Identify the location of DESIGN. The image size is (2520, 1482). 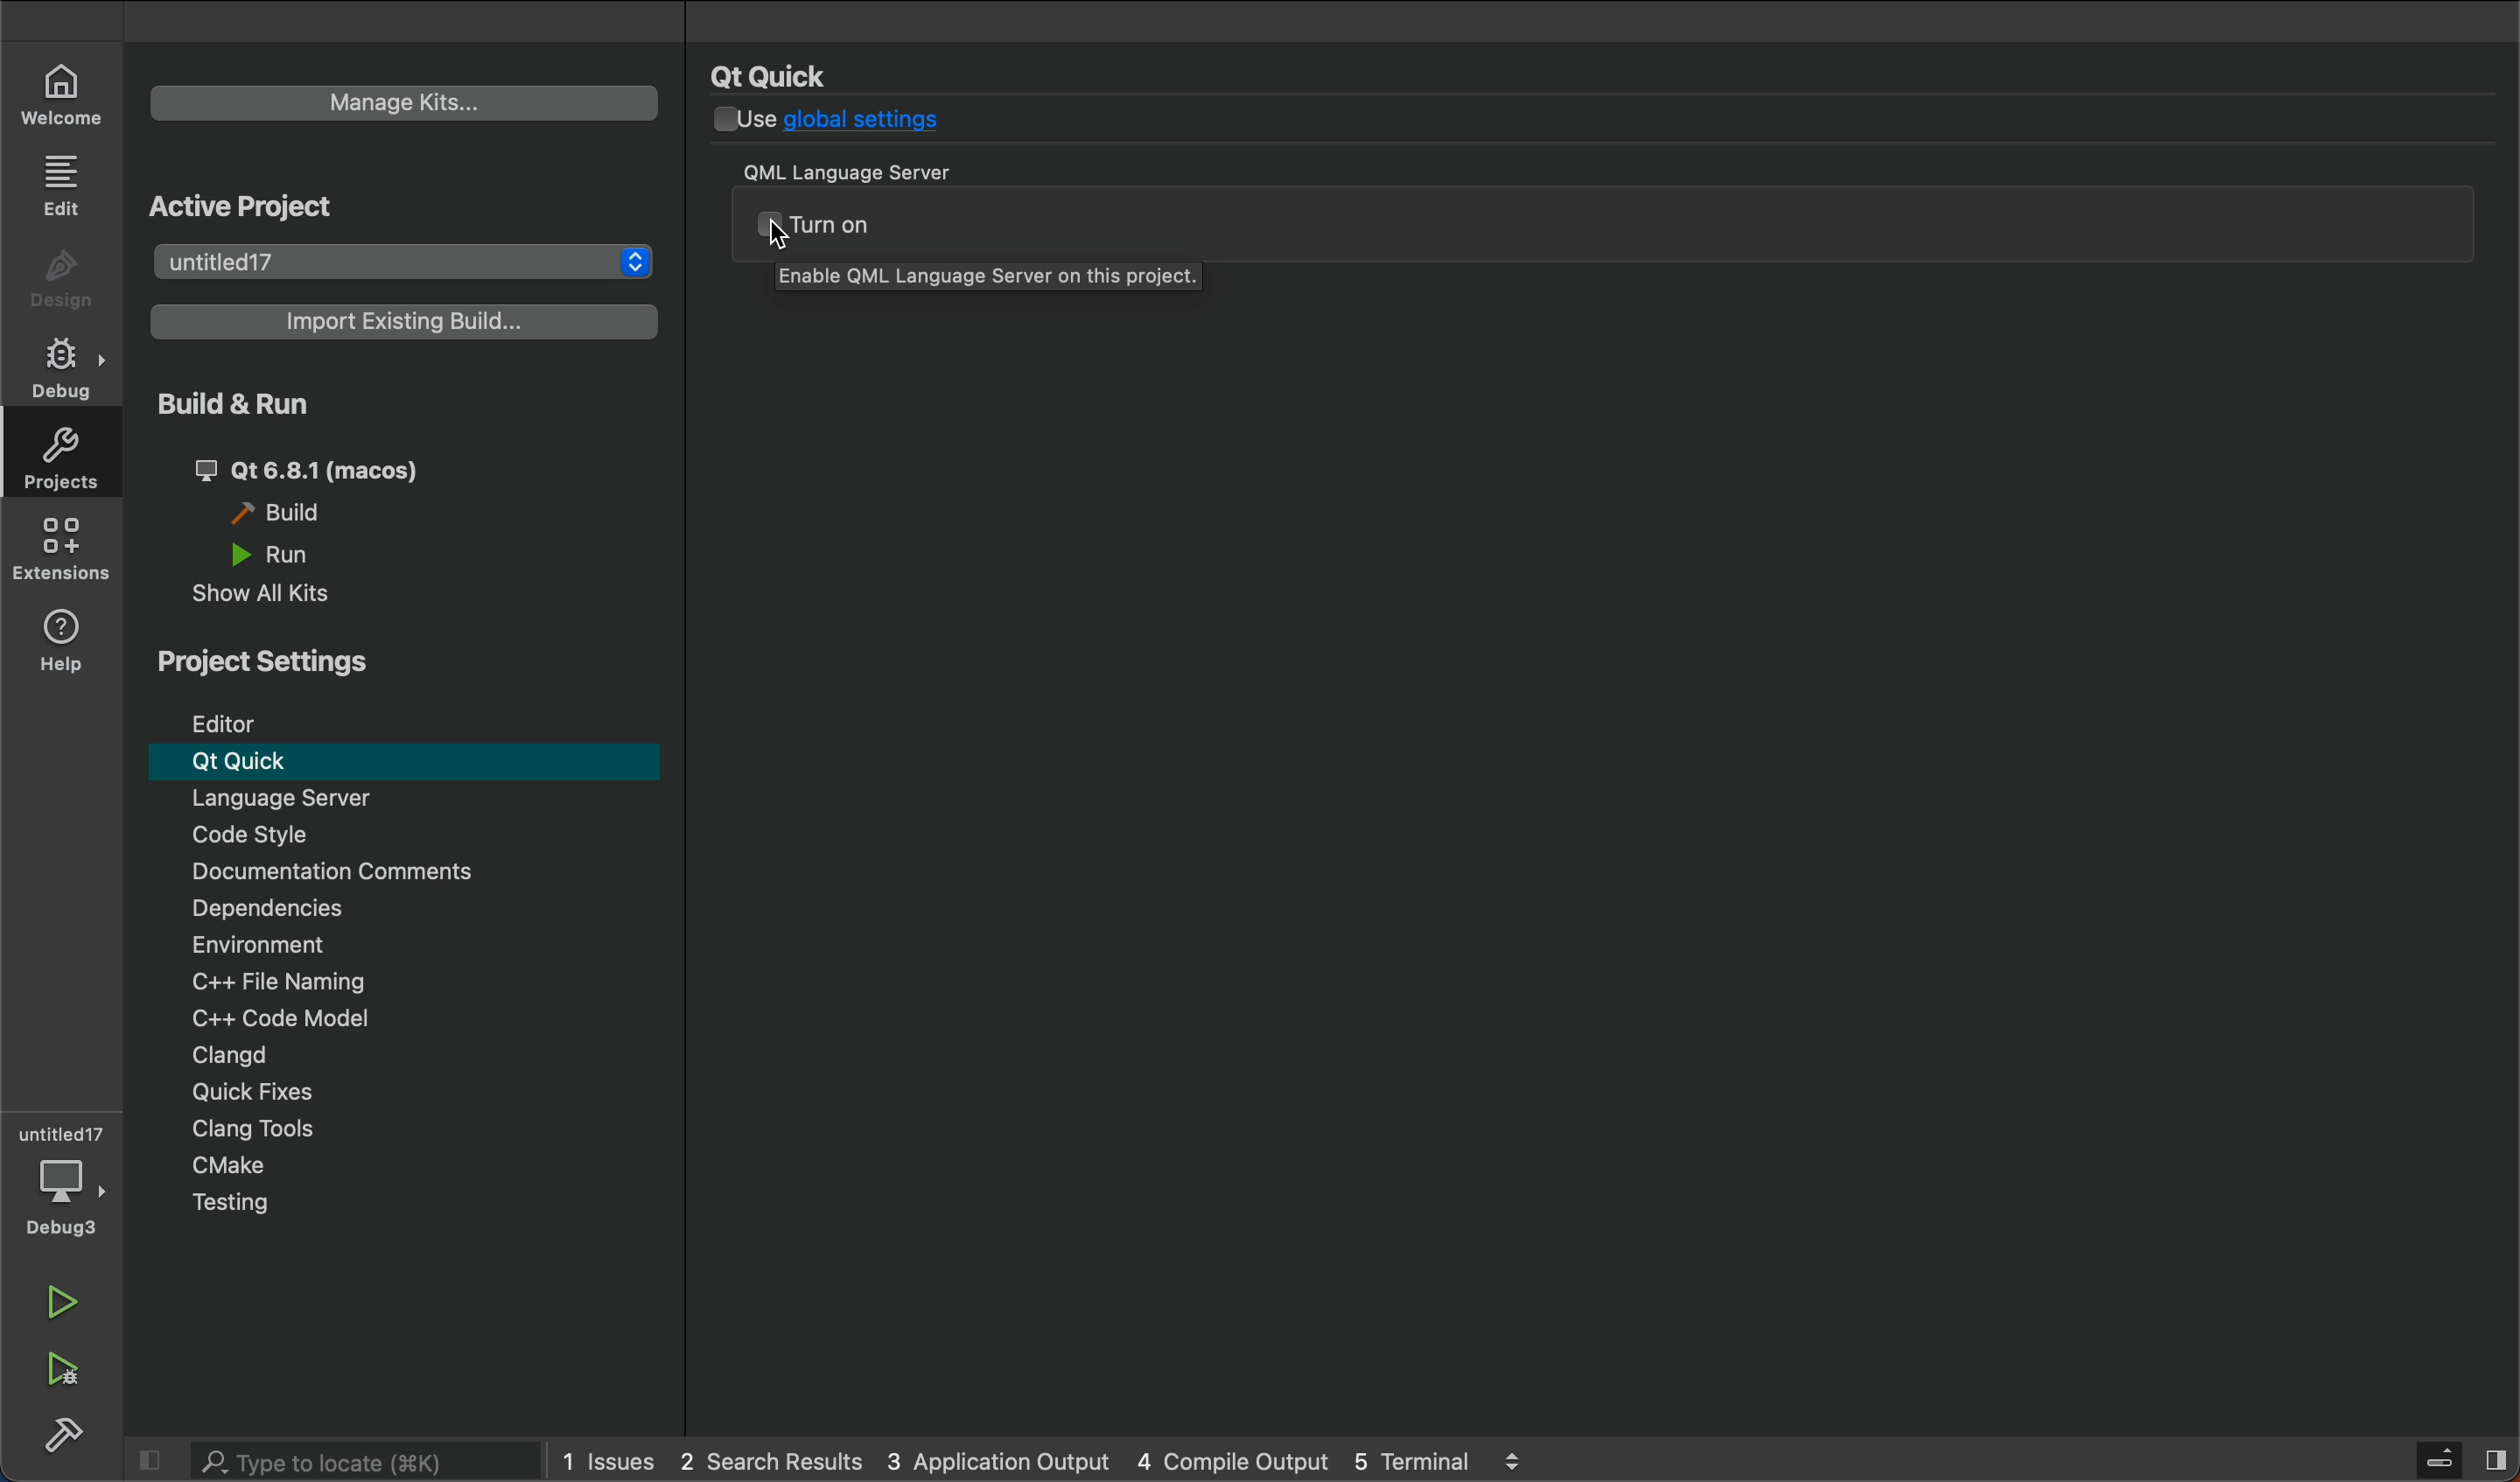
(59, 269).